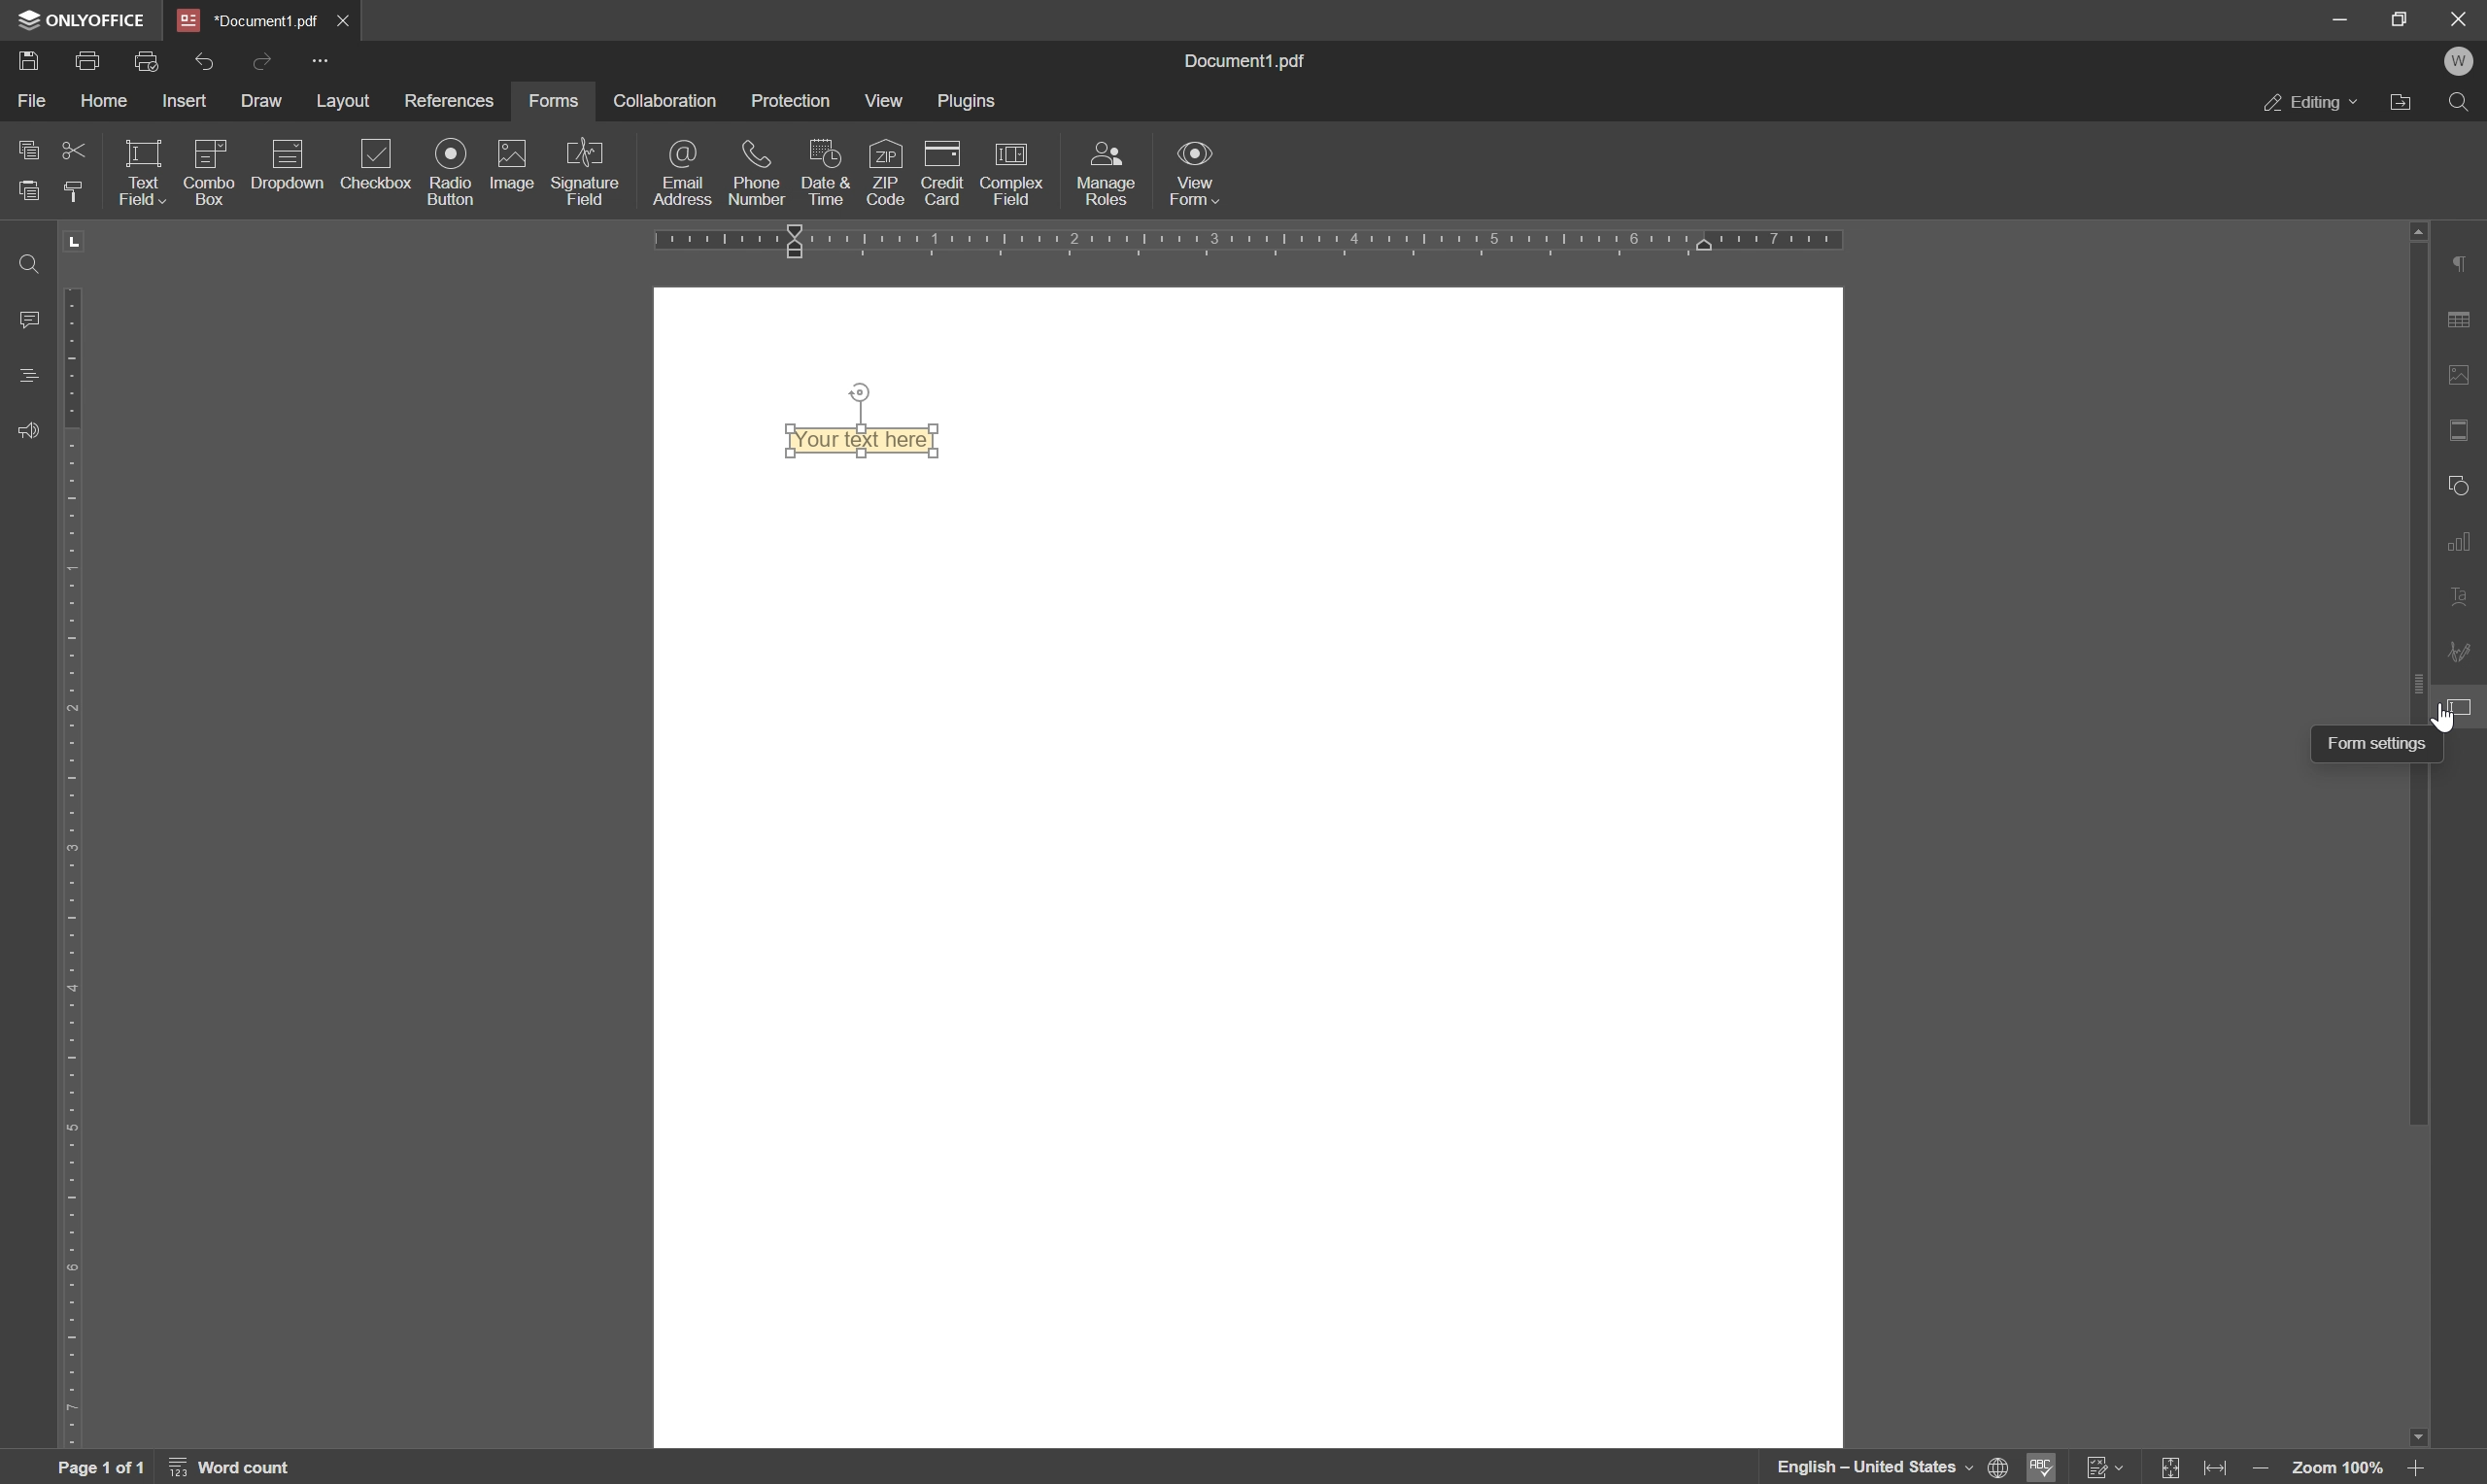 Image resolution: width=2487 pixels, height=1484 pixels. I want to click on text art settings, so click(2464, 600).